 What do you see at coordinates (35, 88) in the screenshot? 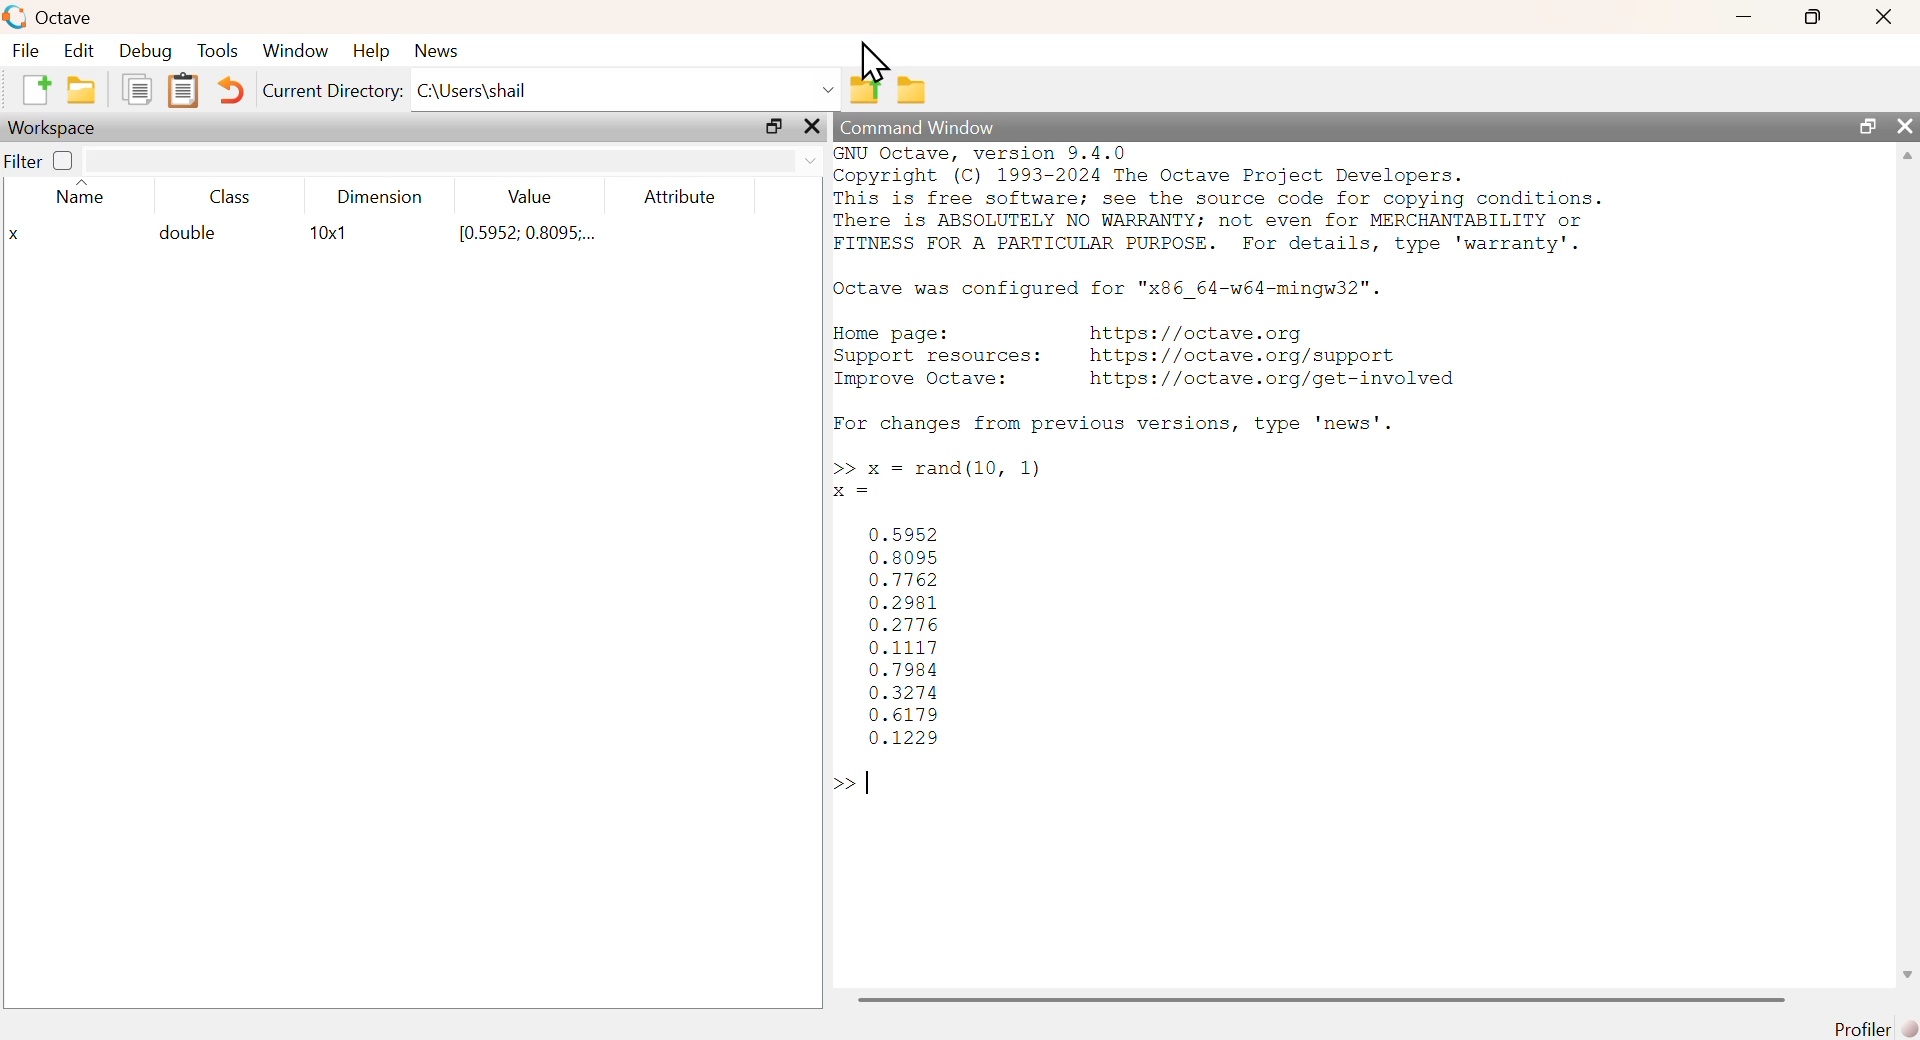
I see `new script` at bounding box center [35, 88].